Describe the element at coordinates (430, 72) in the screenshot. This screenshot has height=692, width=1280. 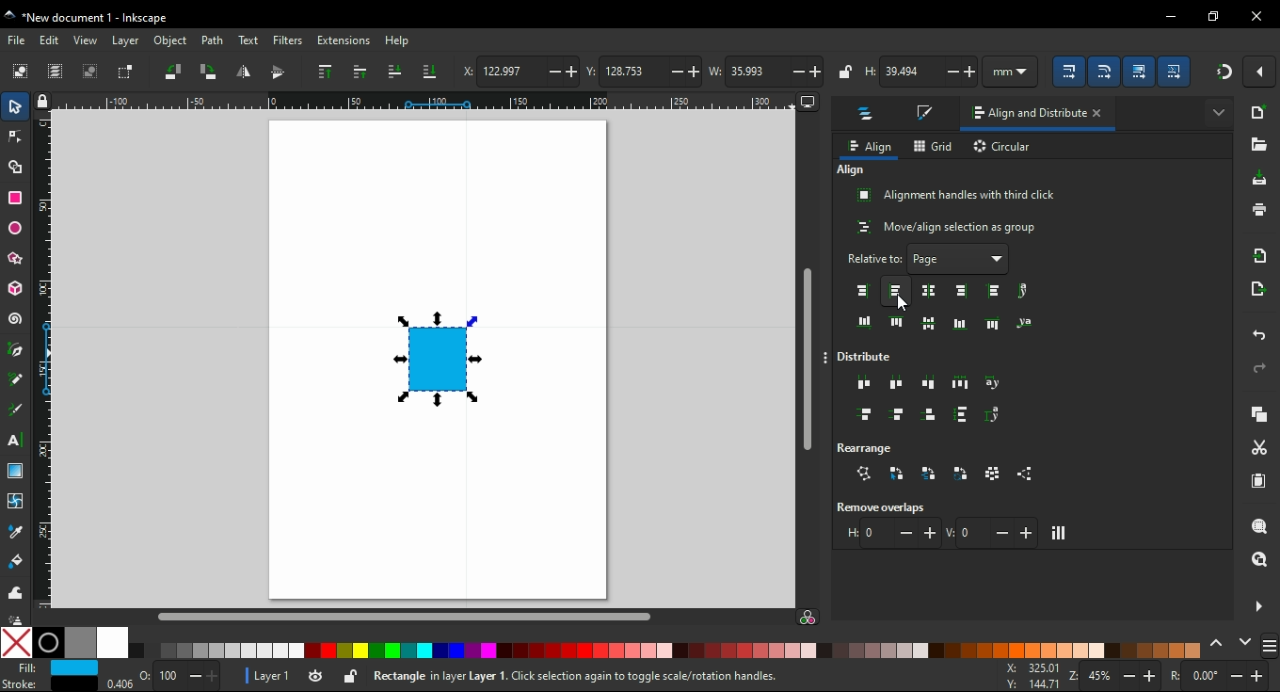
I see `lower to bottom` at that location.